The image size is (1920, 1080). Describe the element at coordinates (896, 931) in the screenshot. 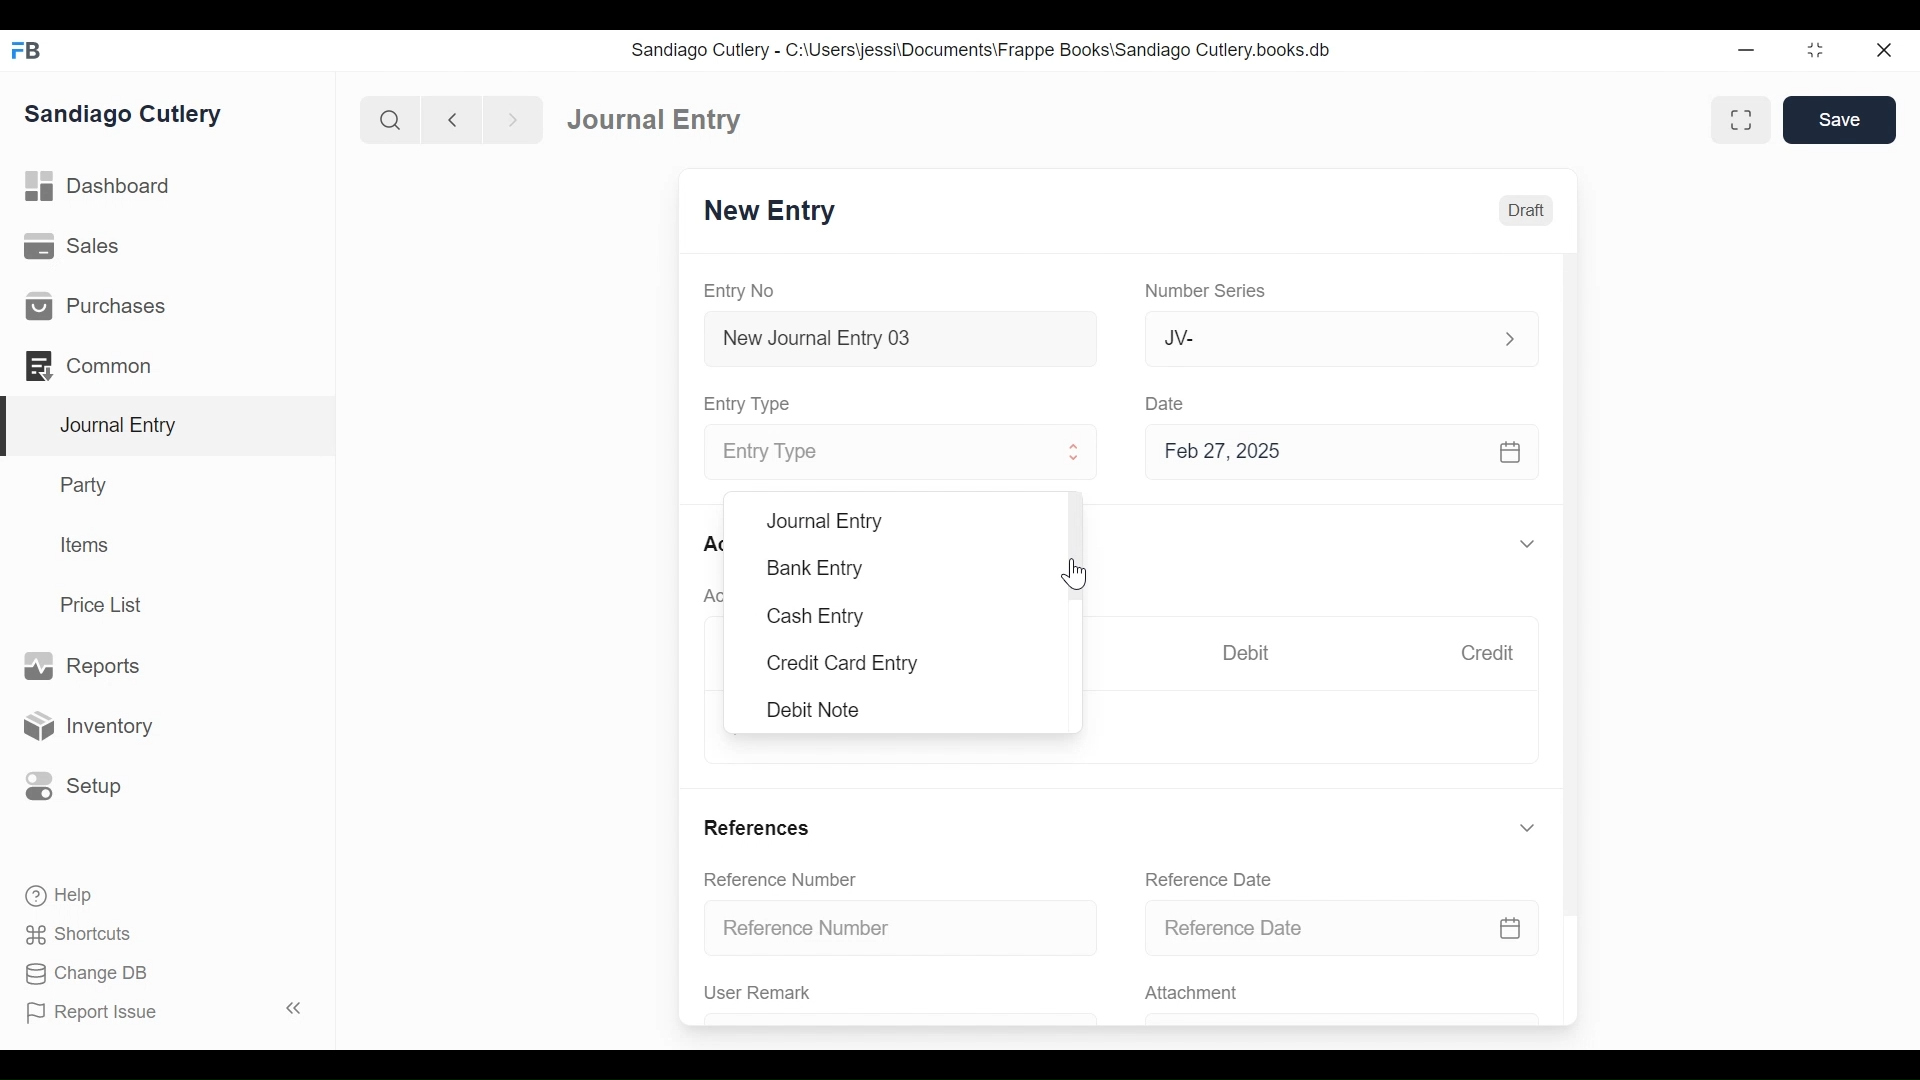

I see `Reference Number` at that location.